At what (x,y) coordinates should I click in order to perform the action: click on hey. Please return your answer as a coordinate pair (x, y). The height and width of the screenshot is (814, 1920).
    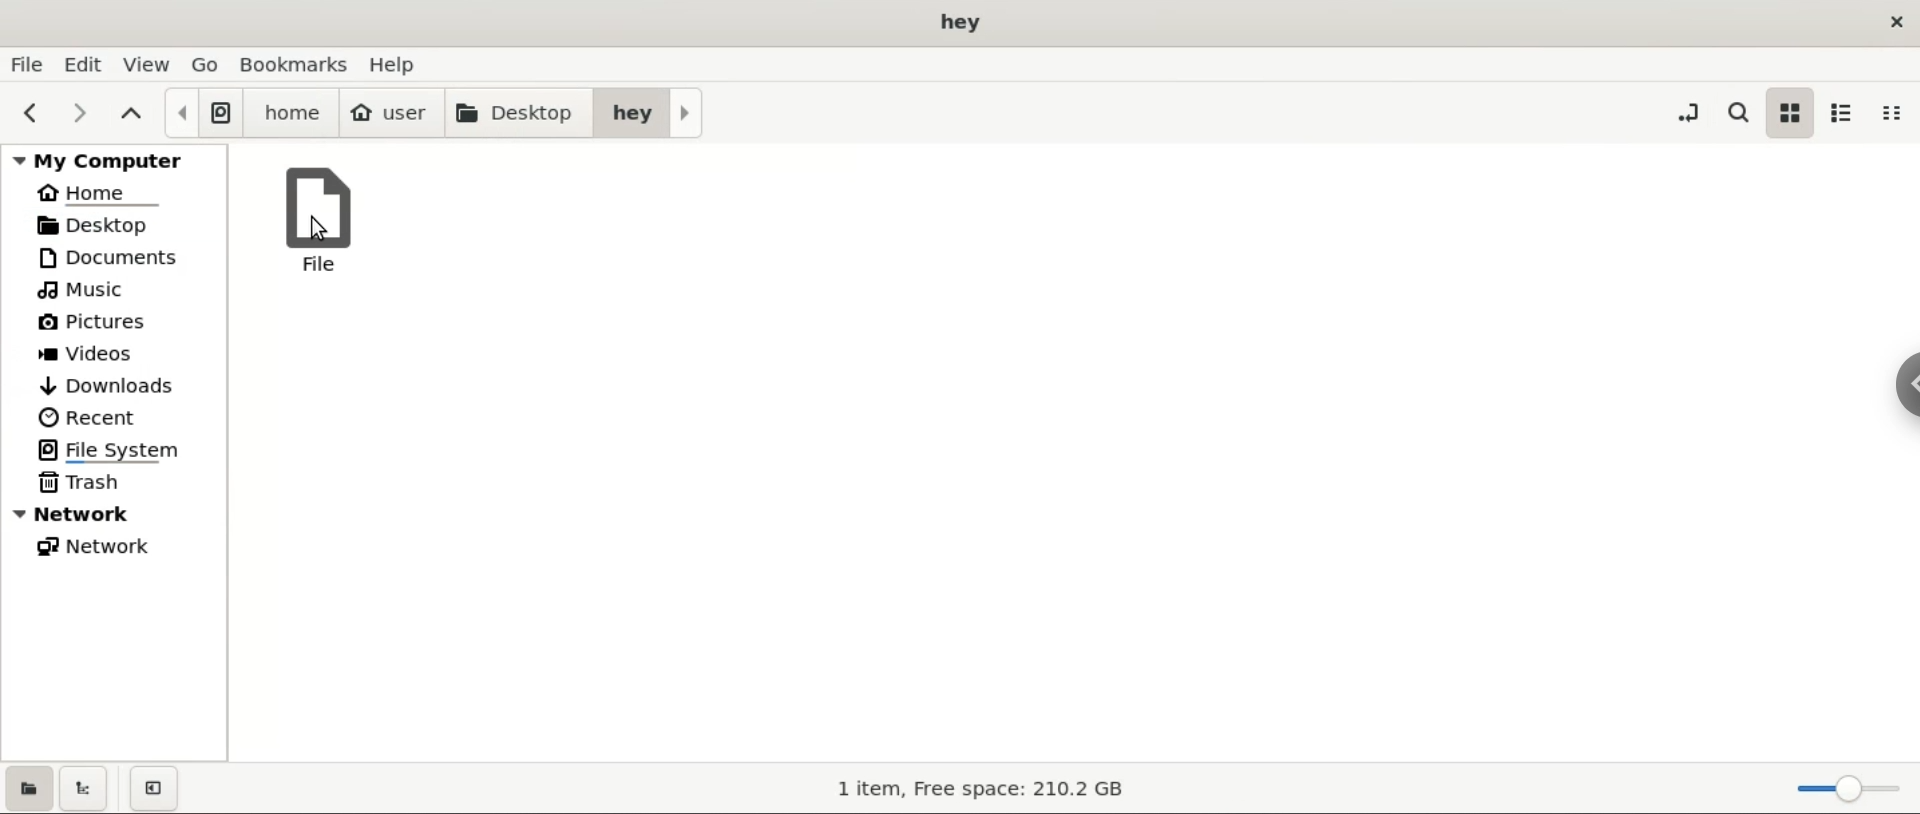
    Looking at the image, I should click on (656, 111).